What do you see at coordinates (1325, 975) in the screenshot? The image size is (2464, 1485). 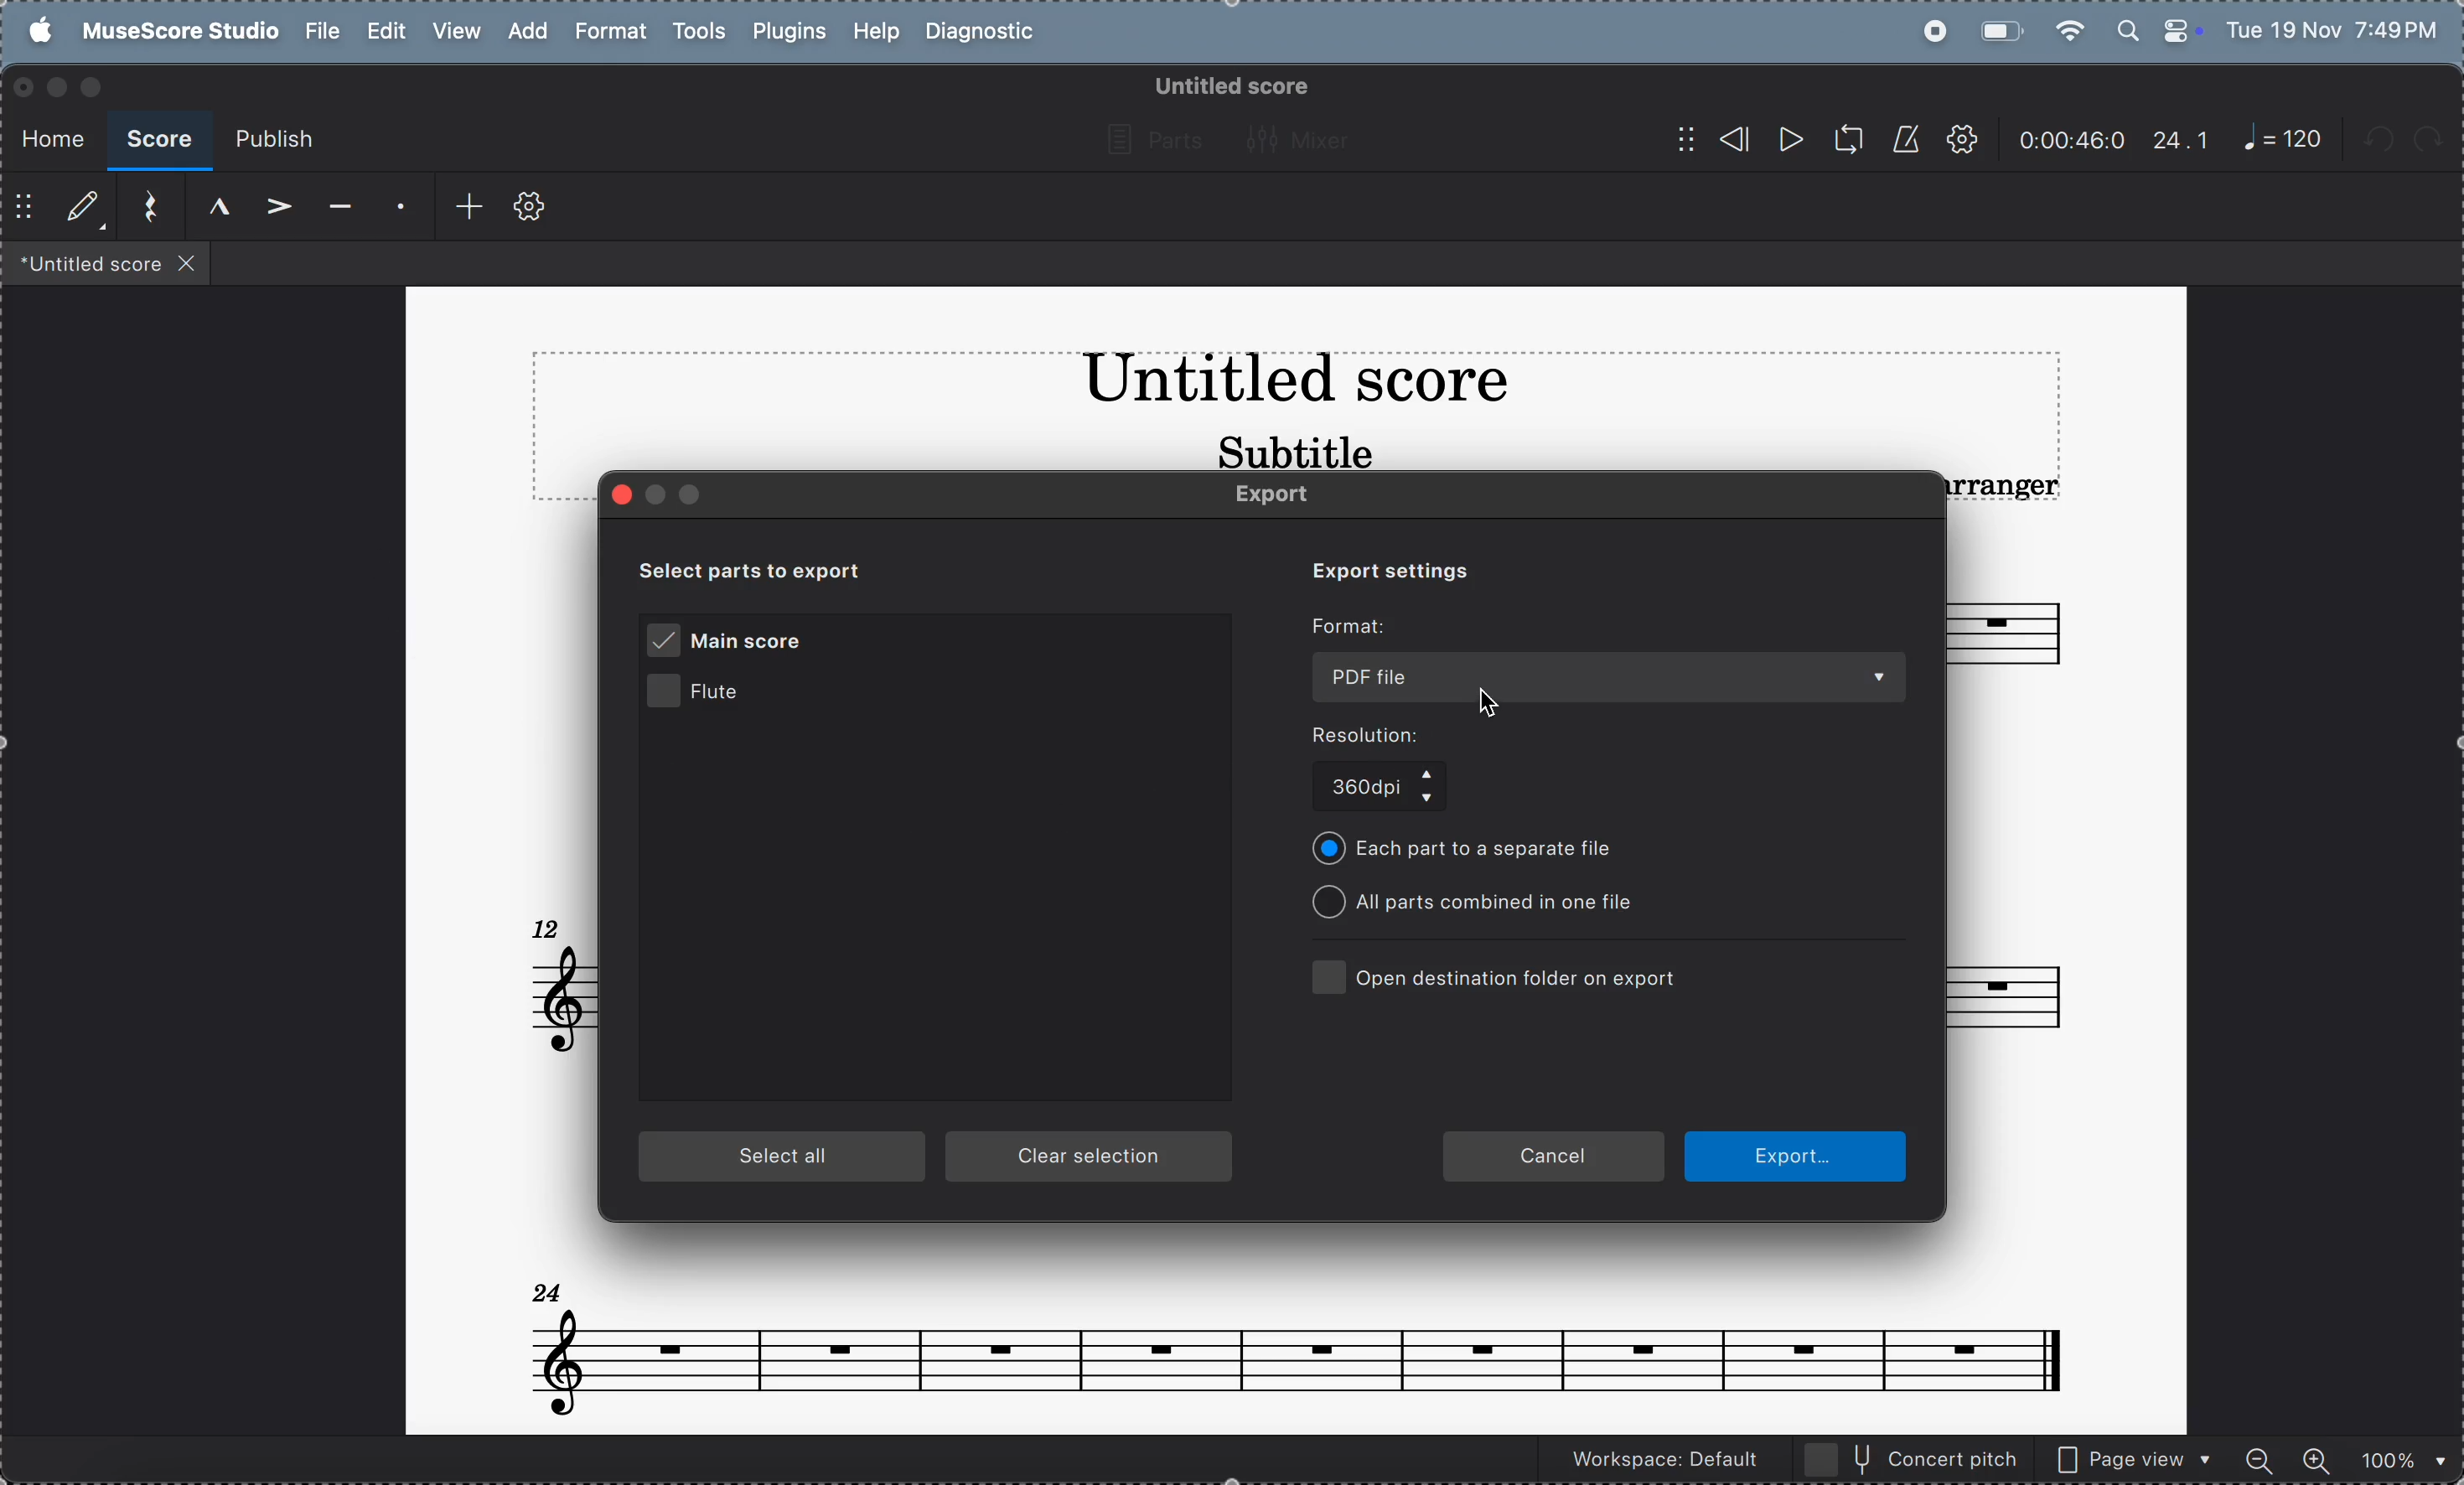 I see `checkbox` at bounding box center [1325, 975].